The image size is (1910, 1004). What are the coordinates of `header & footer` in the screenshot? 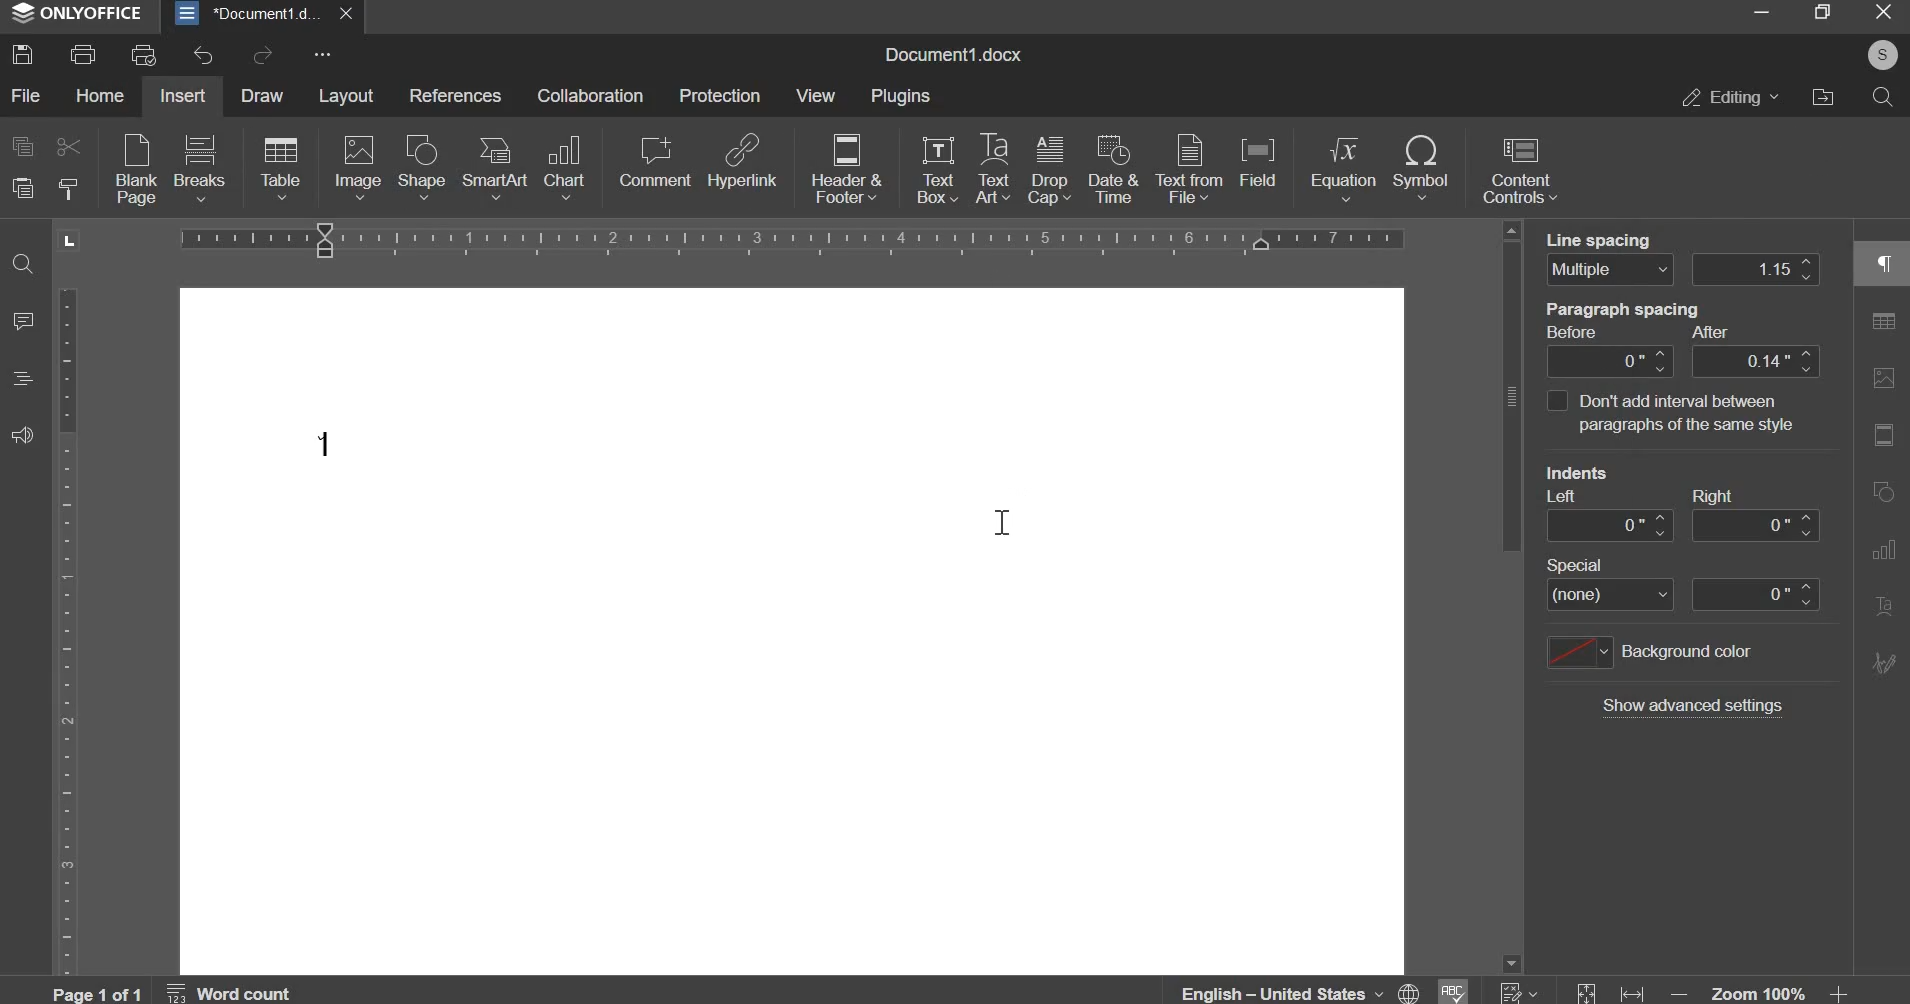 It's located at (848, 165).